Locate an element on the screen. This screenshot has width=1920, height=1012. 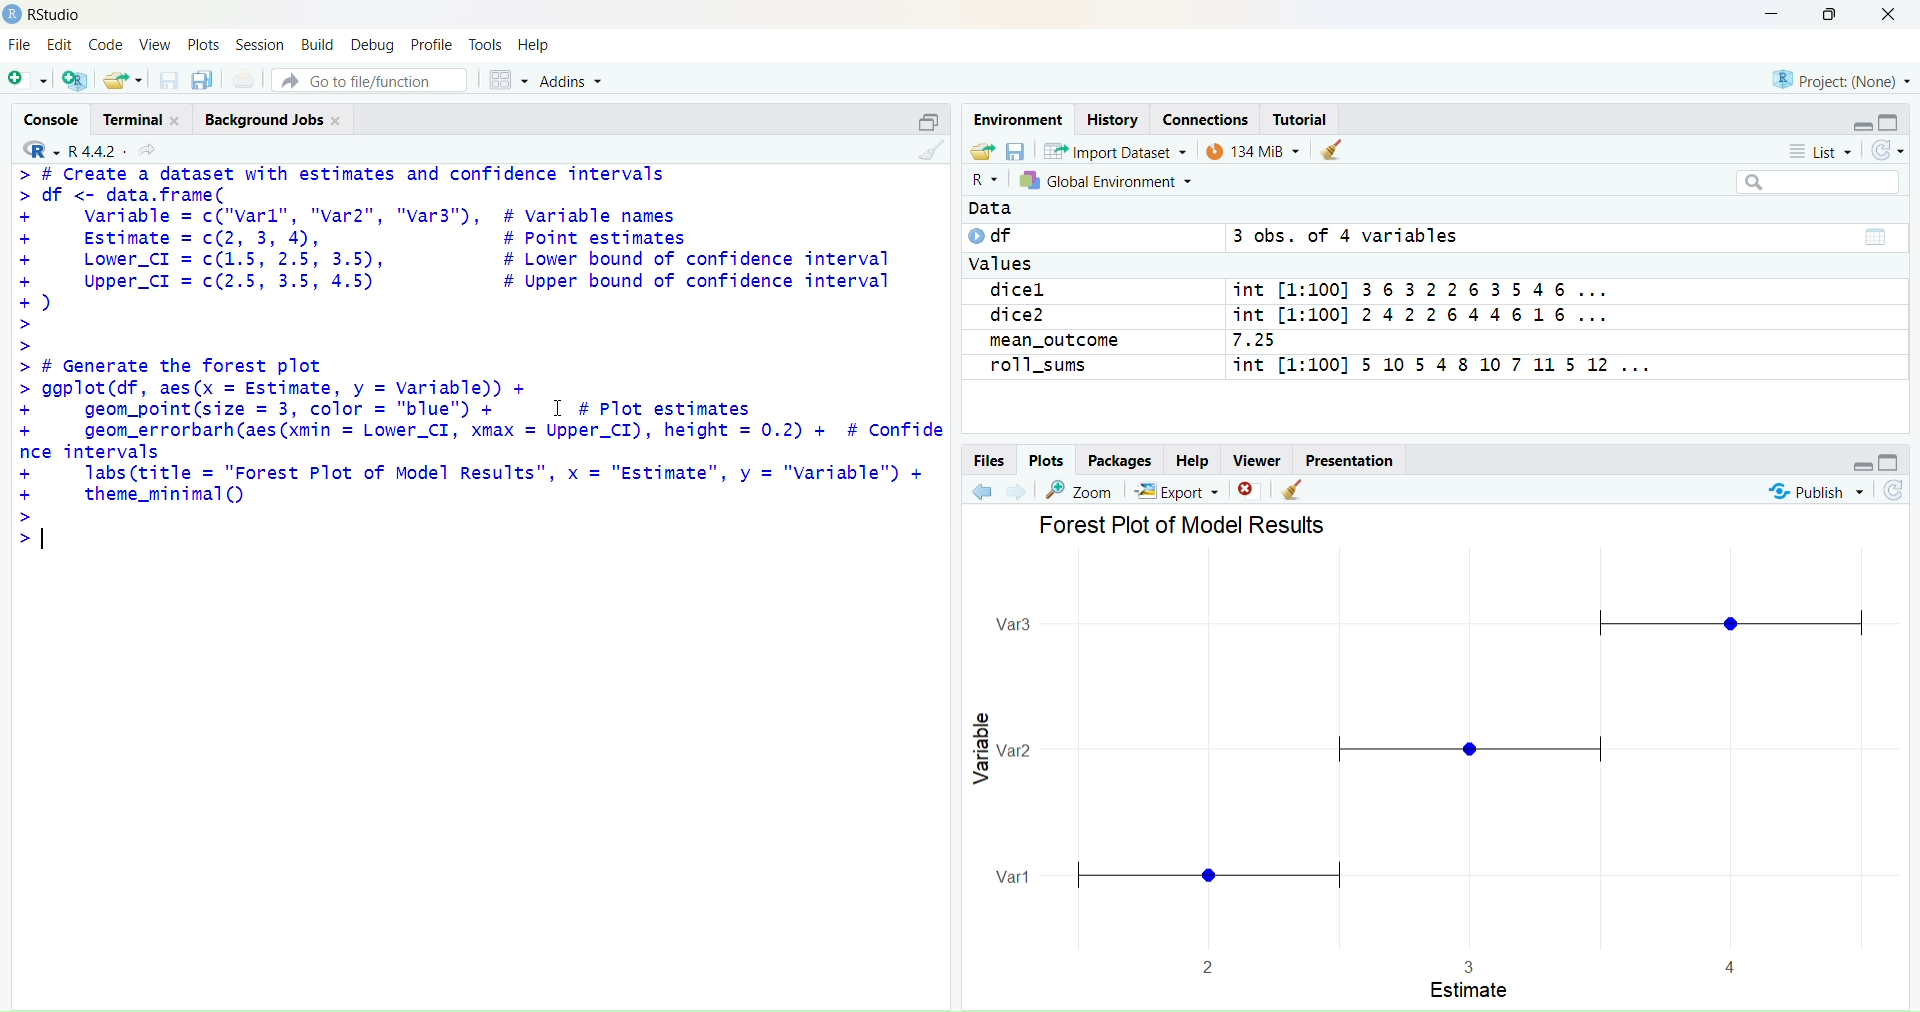
save current document is located at coordinates (168, 77).